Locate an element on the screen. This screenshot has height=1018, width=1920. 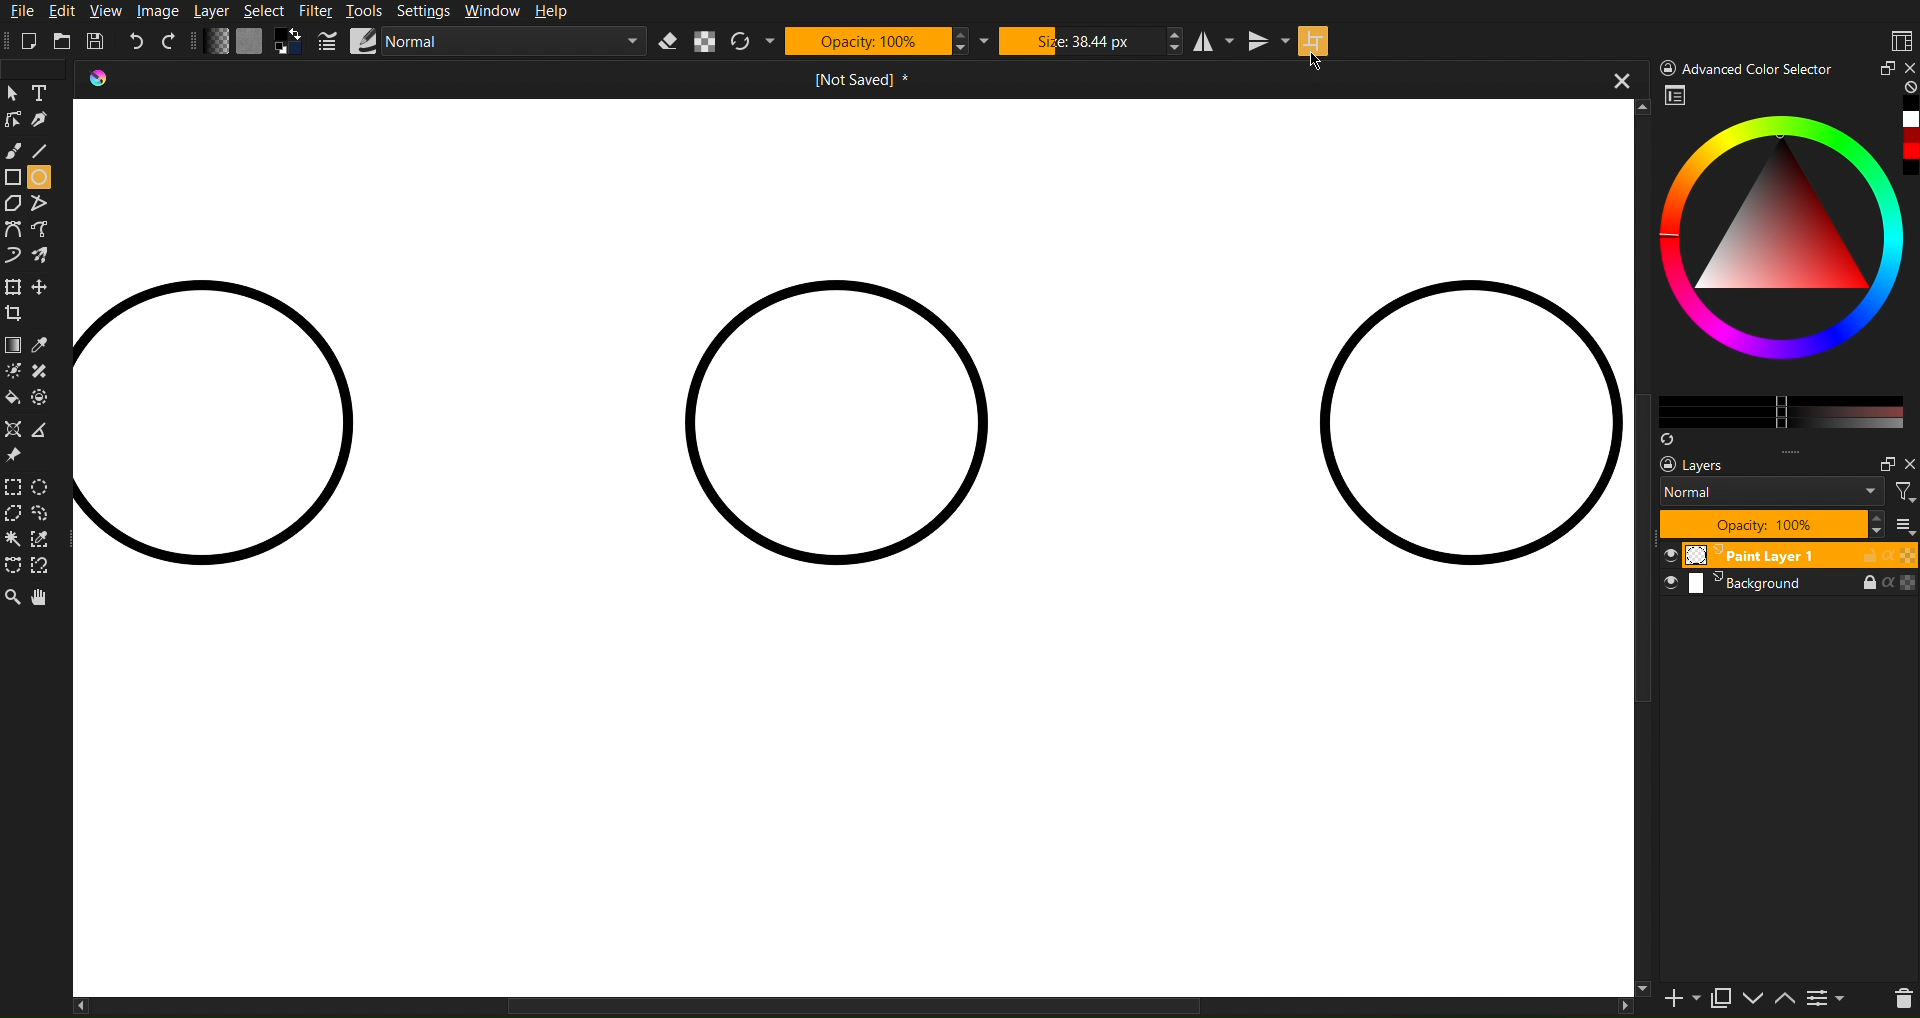
Zoom  is located at coordinates (14, 596).